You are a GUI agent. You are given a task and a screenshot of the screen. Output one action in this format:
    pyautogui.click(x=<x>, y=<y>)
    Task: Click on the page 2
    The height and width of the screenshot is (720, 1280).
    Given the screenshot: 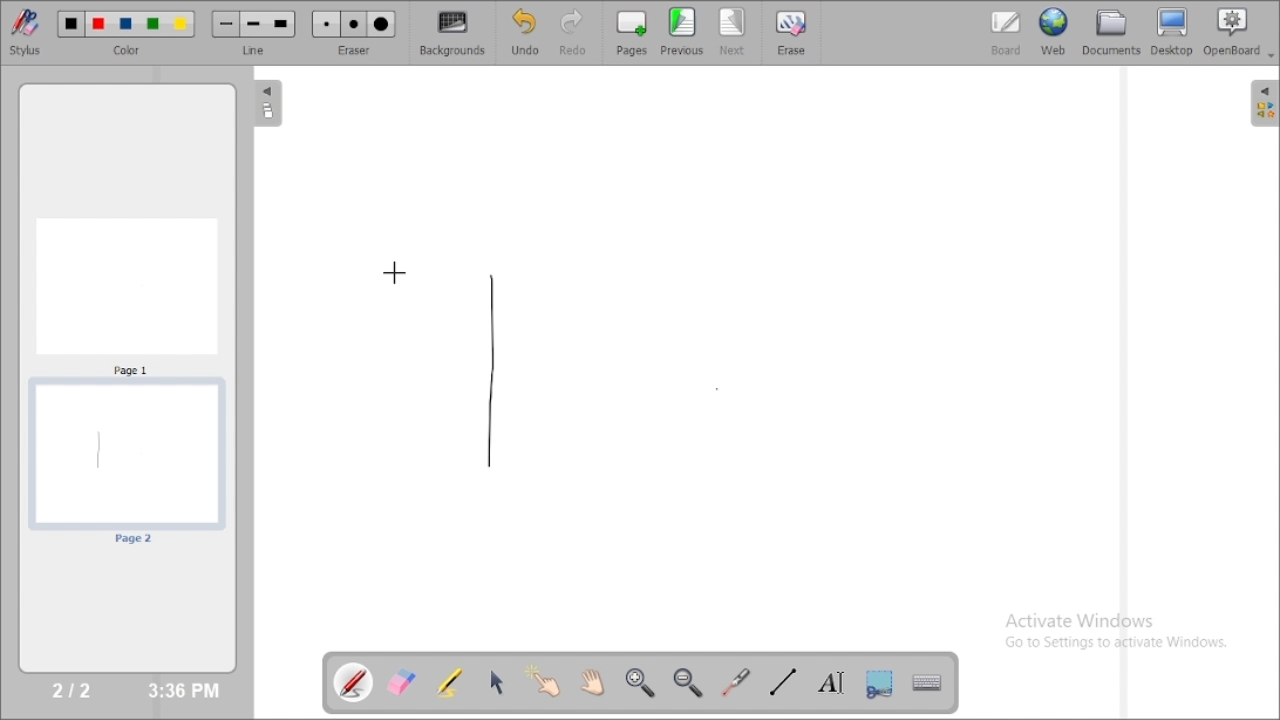 What is the action you would take?
    pyautogui.click(x=126, y=464)
    